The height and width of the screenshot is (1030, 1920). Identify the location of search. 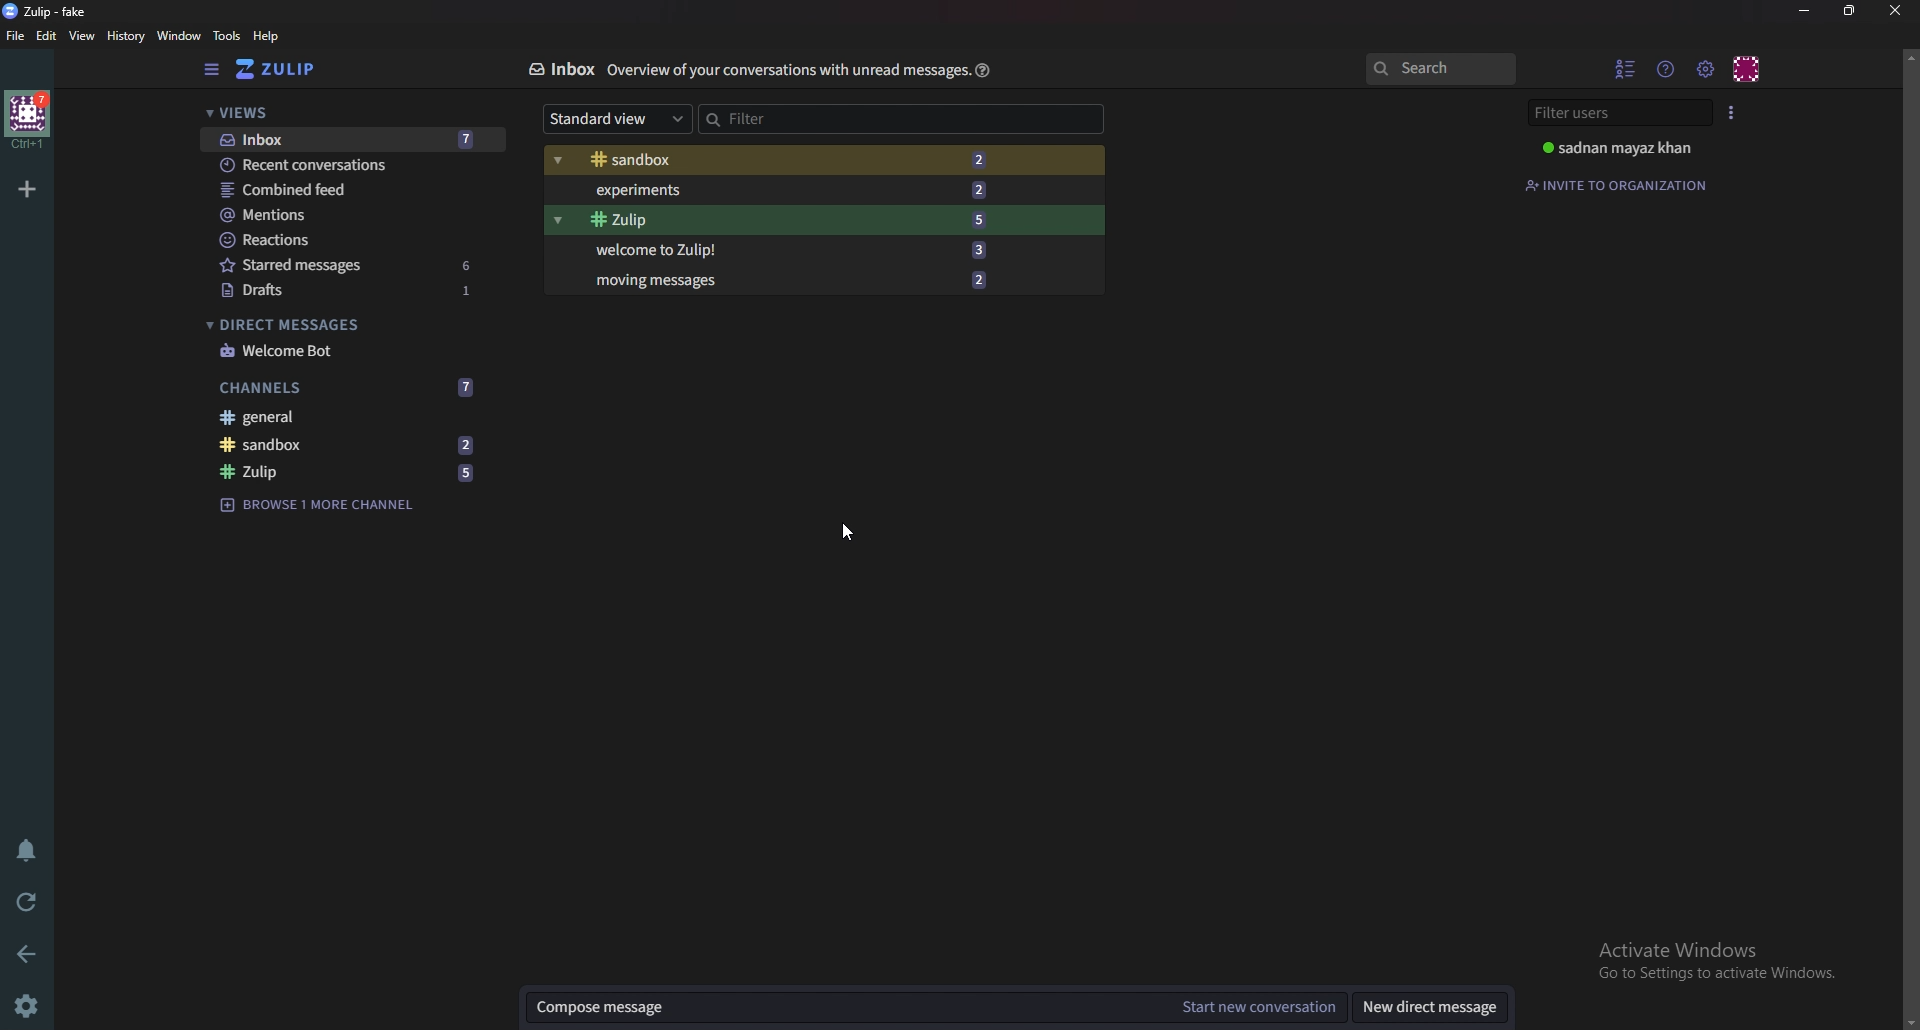
(1441, 70).